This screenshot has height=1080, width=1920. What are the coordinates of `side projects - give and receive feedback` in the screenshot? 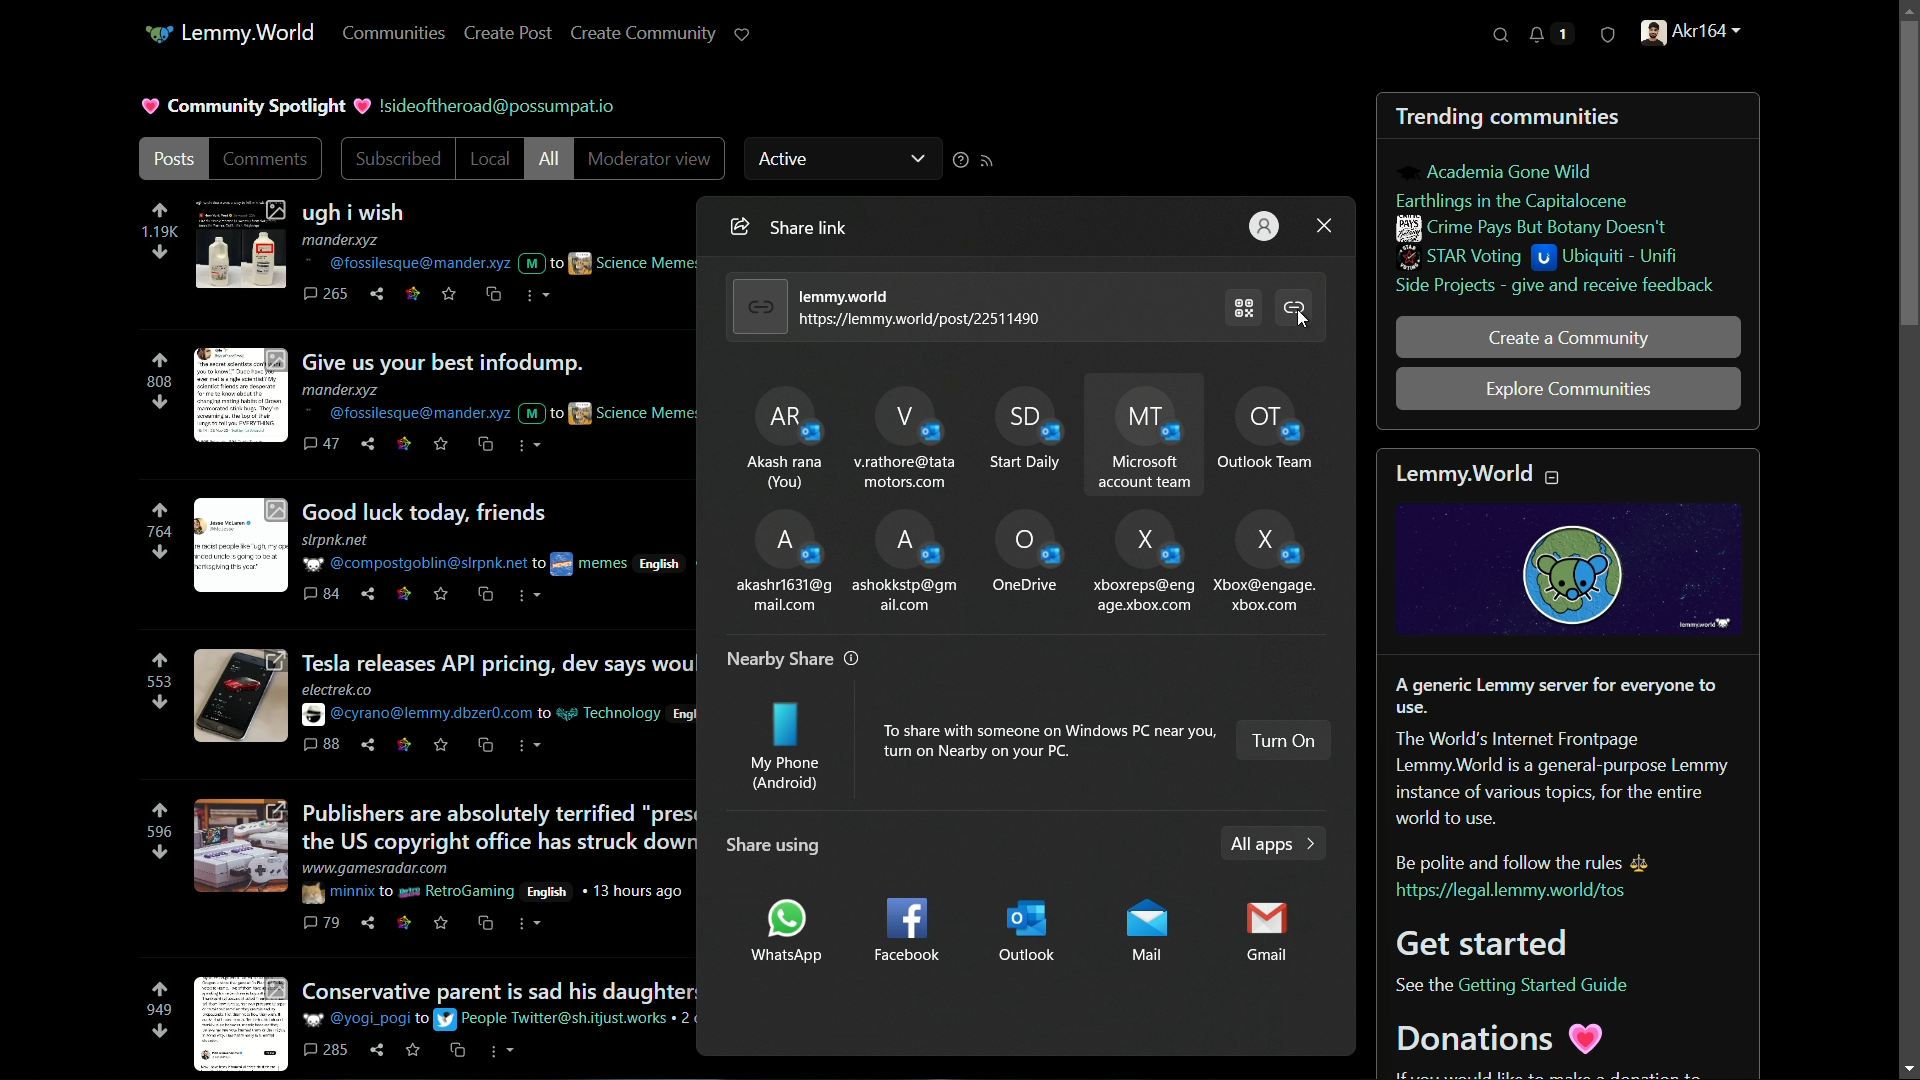 It's located at (1555, 288).